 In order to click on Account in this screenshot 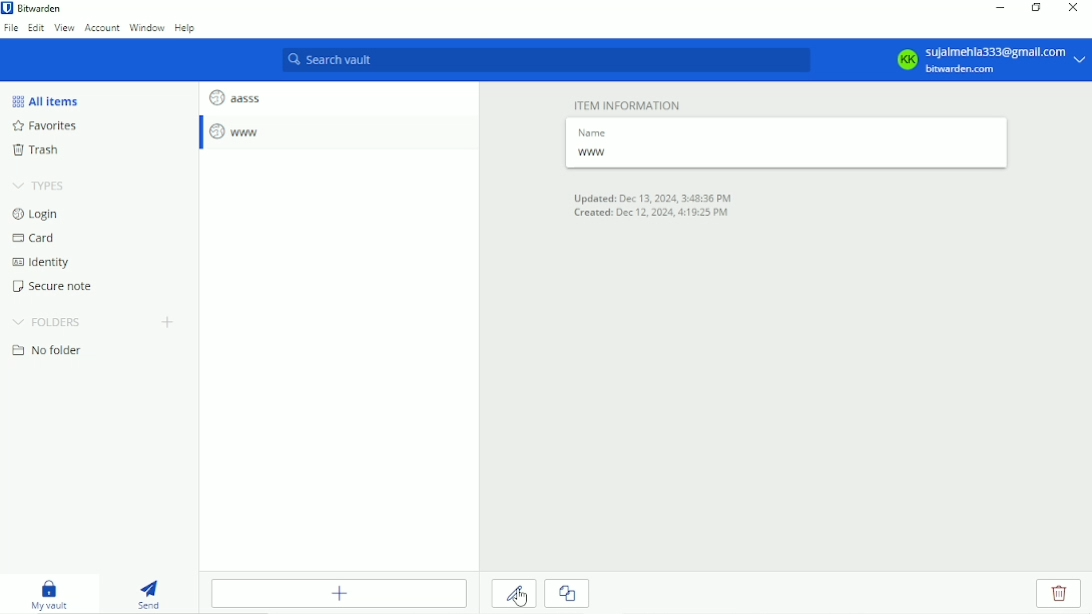, I will do `click(101, 29)`.